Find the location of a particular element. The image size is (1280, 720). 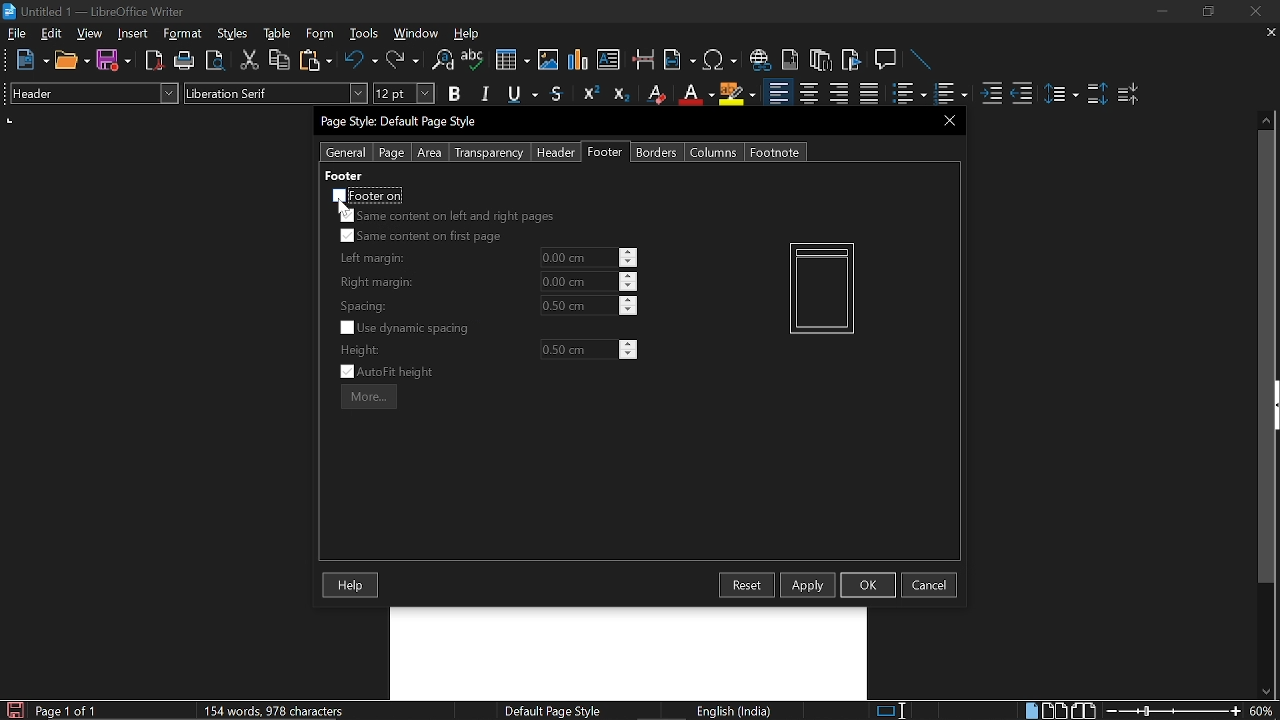

decrease spacing is located at coordinates (628, 311).